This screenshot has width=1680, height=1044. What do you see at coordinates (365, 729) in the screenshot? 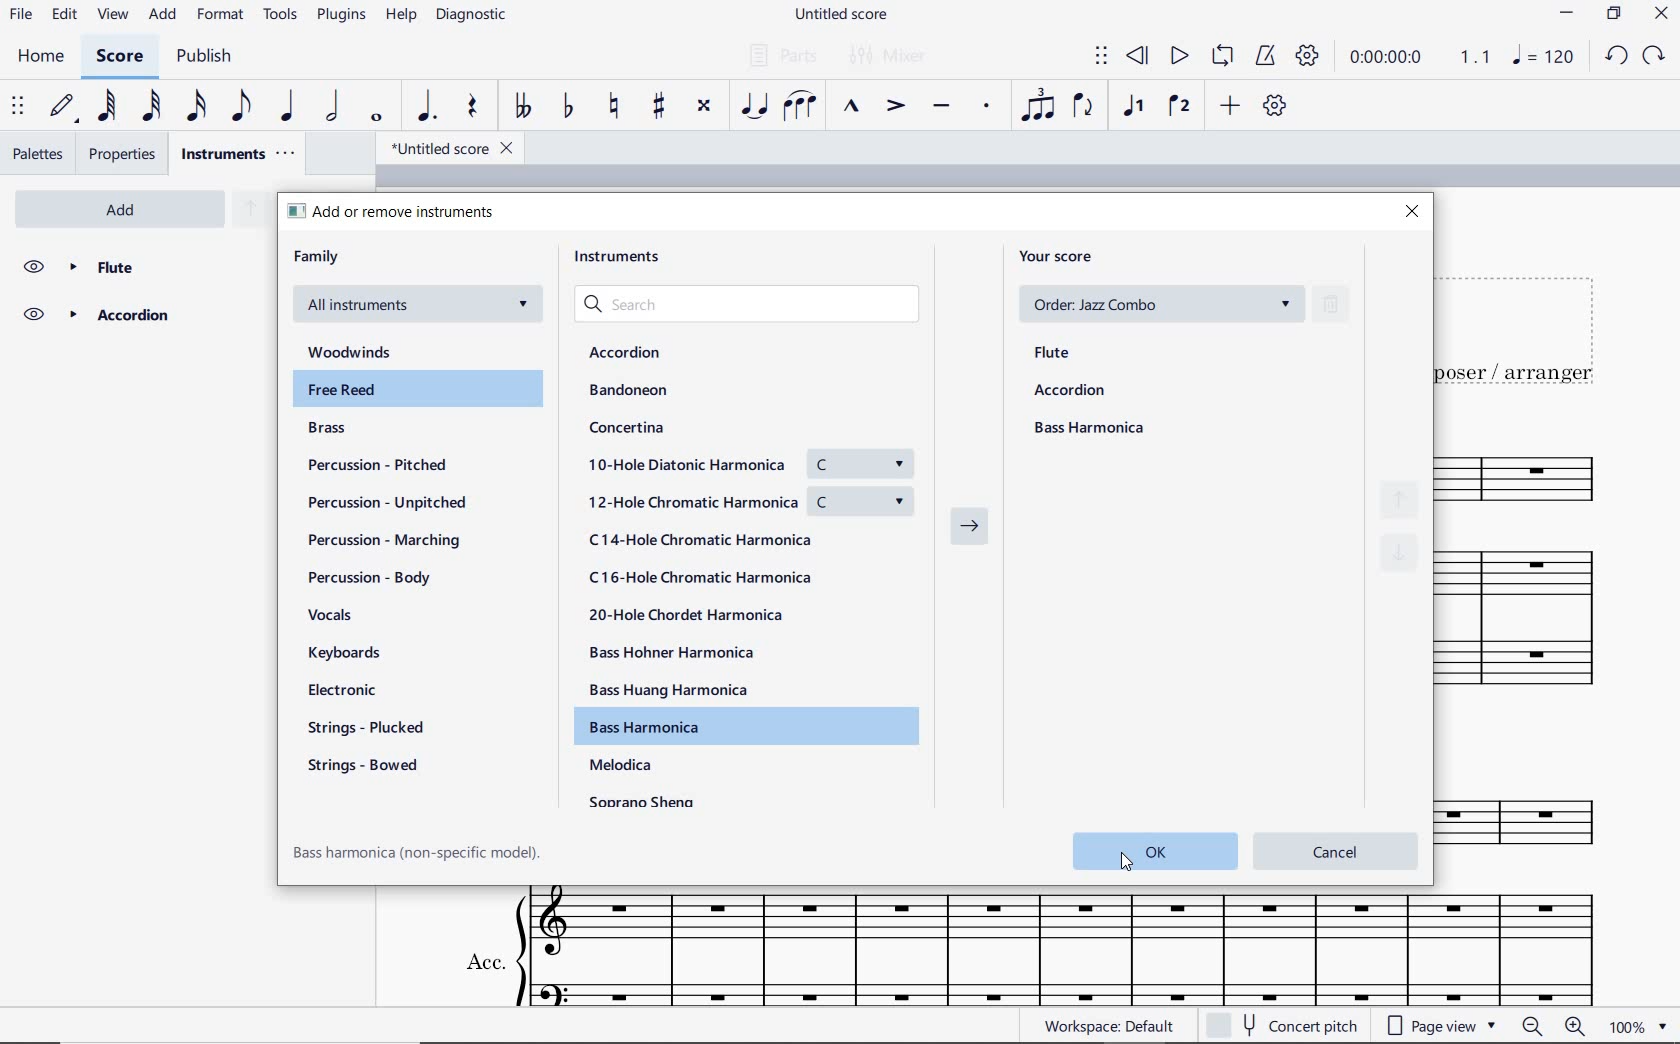
I see `strings - plucked` at bounding box center [365, 729].